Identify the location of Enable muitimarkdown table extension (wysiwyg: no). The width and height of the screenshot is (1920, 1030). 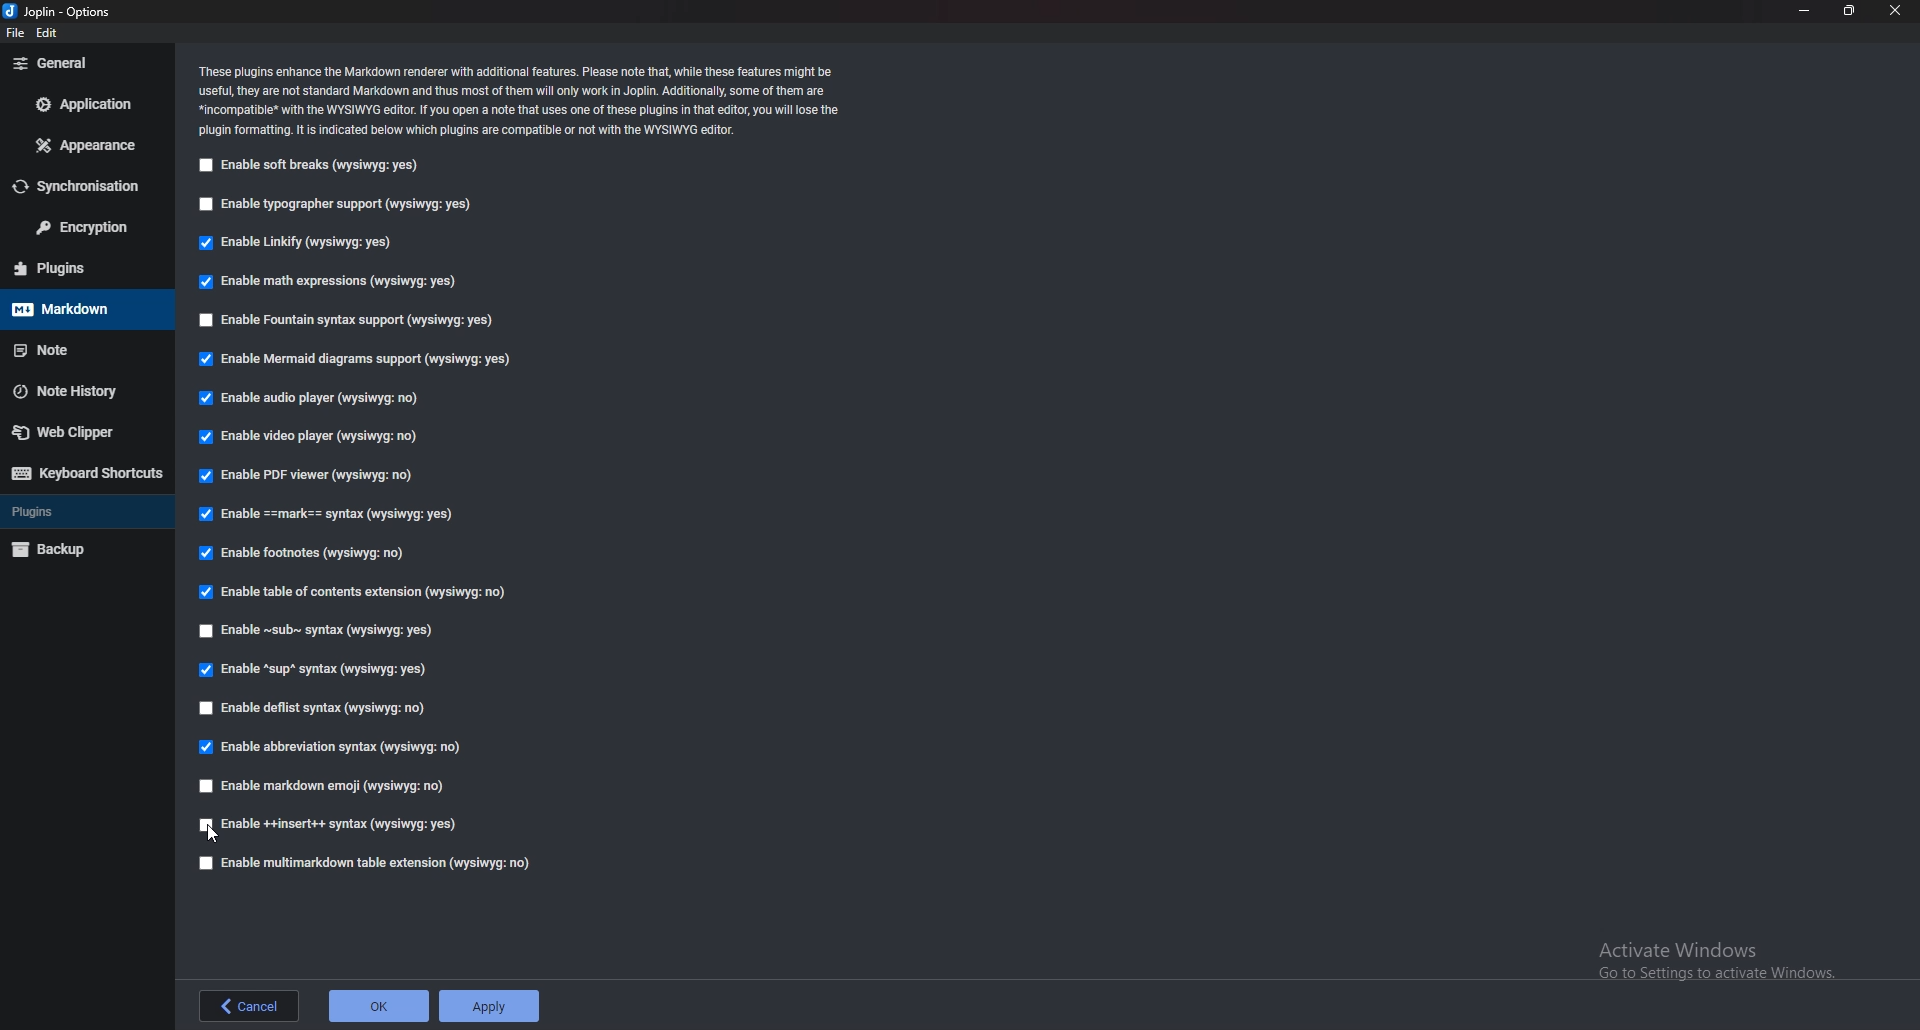
(364, 862).